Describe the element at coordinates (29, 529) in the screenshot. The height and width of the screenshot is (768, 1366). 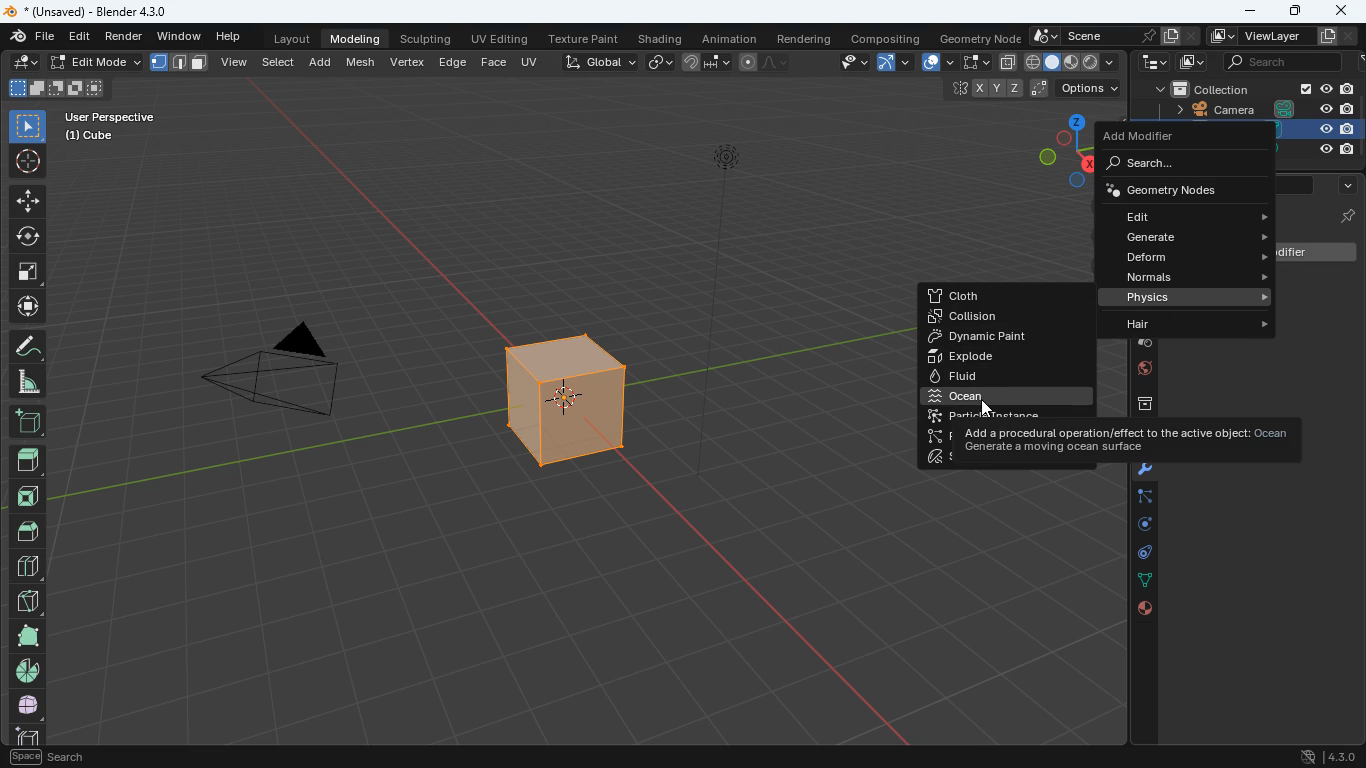
I see `top` at that location.